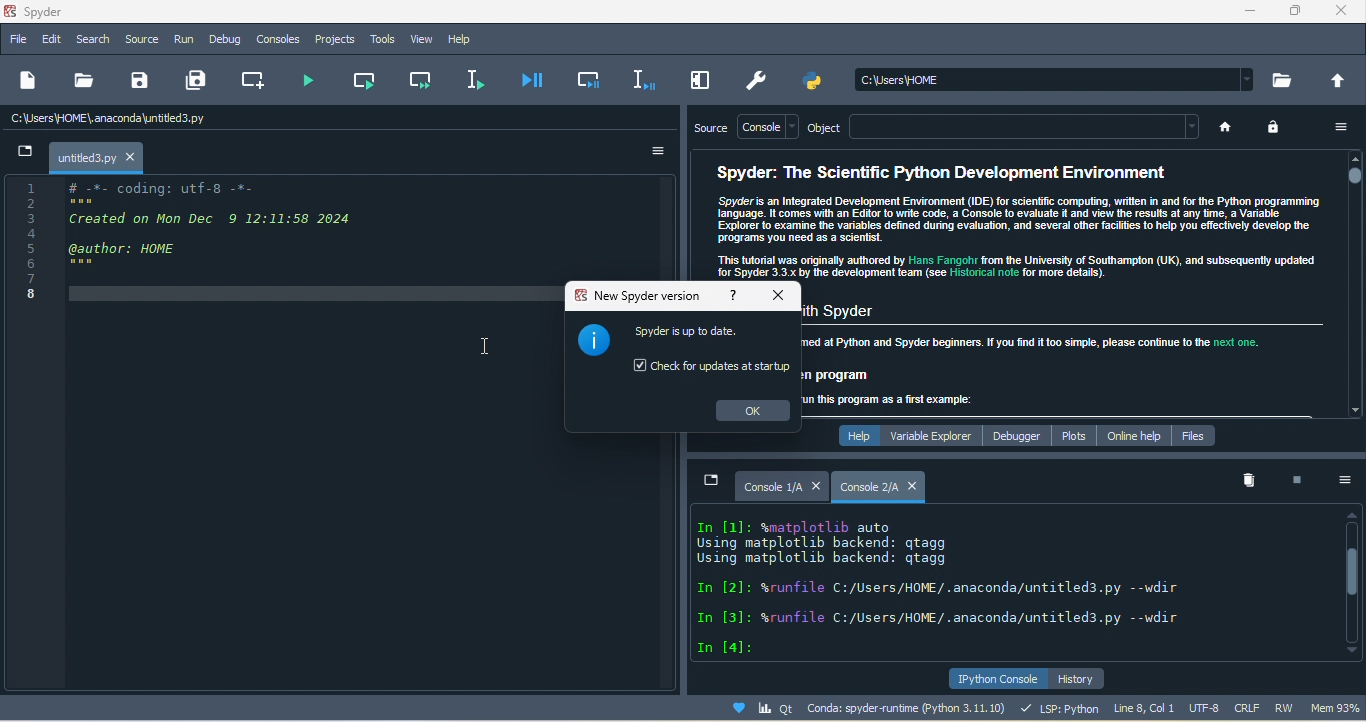 This screenshot has height=722, width=1366. What do you see at coordinates (82, 84) in the screenshot?
I see `open` at bounding box center [82, 84].